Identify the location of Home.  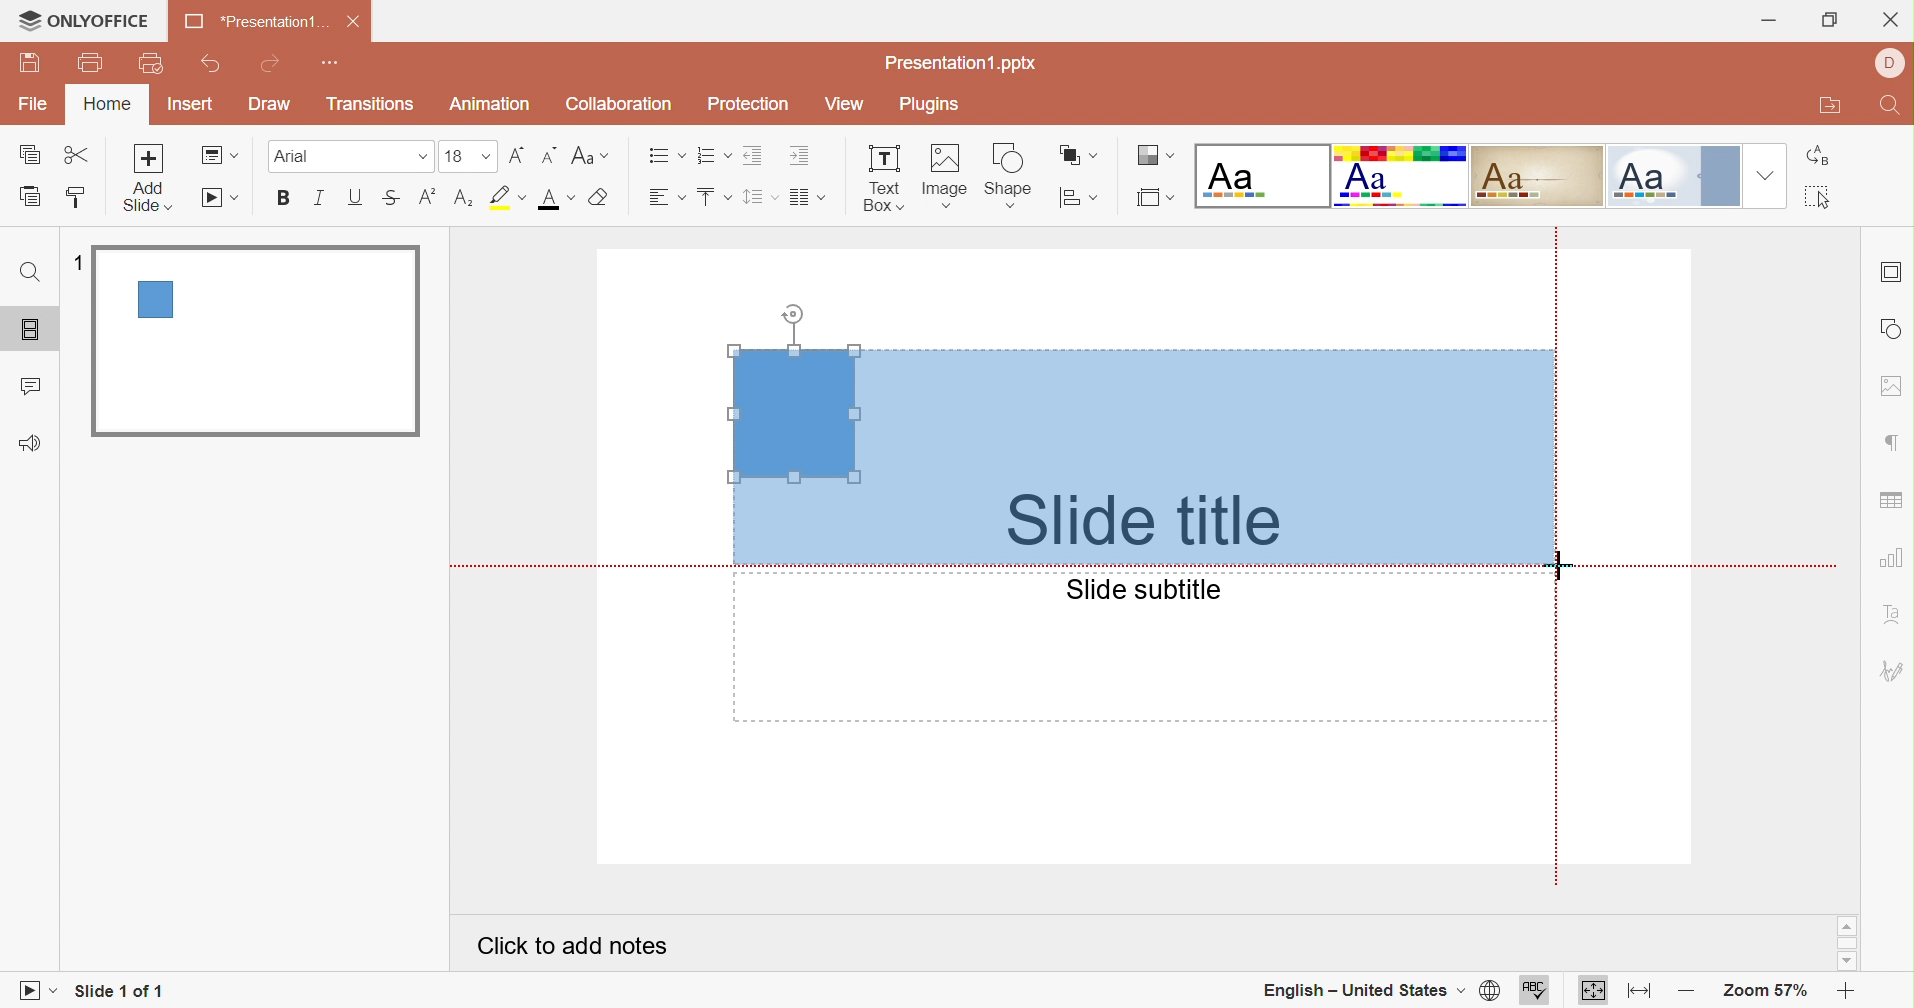
(104, 104).